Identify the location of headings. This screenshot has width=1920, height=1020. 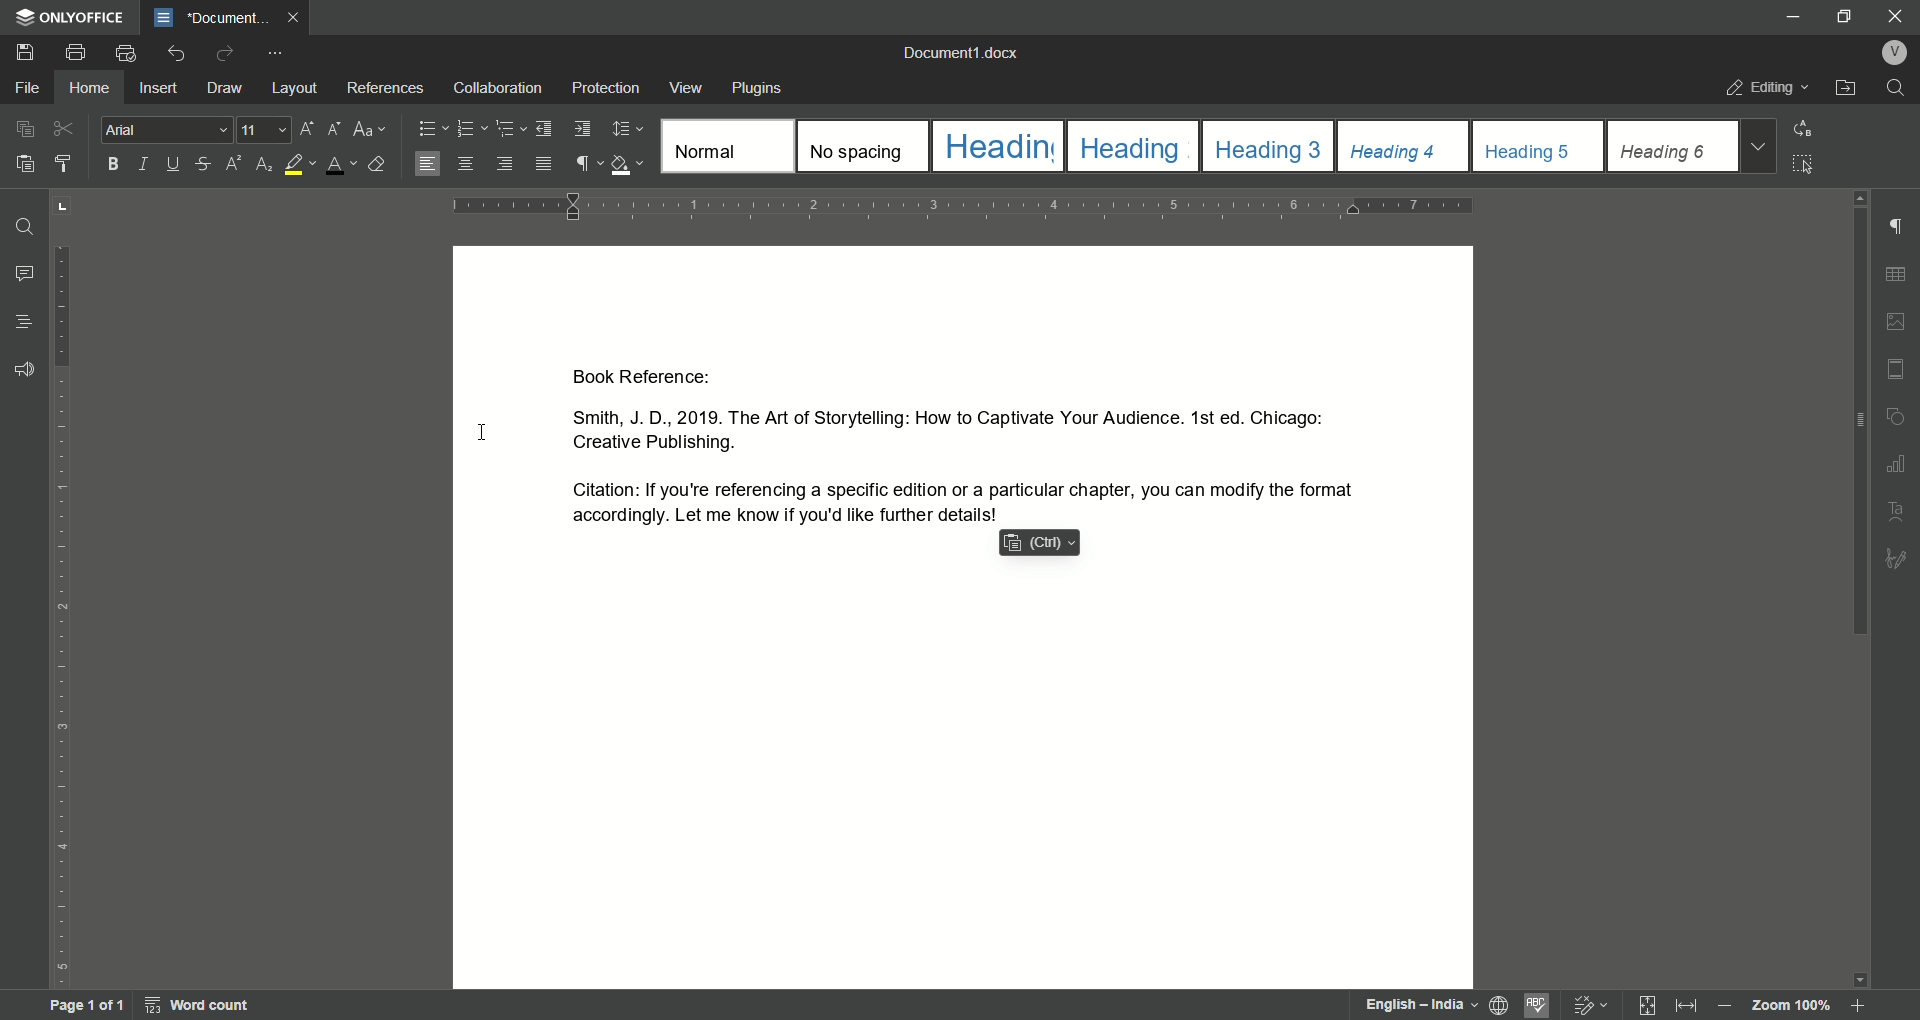
(1404, 145).